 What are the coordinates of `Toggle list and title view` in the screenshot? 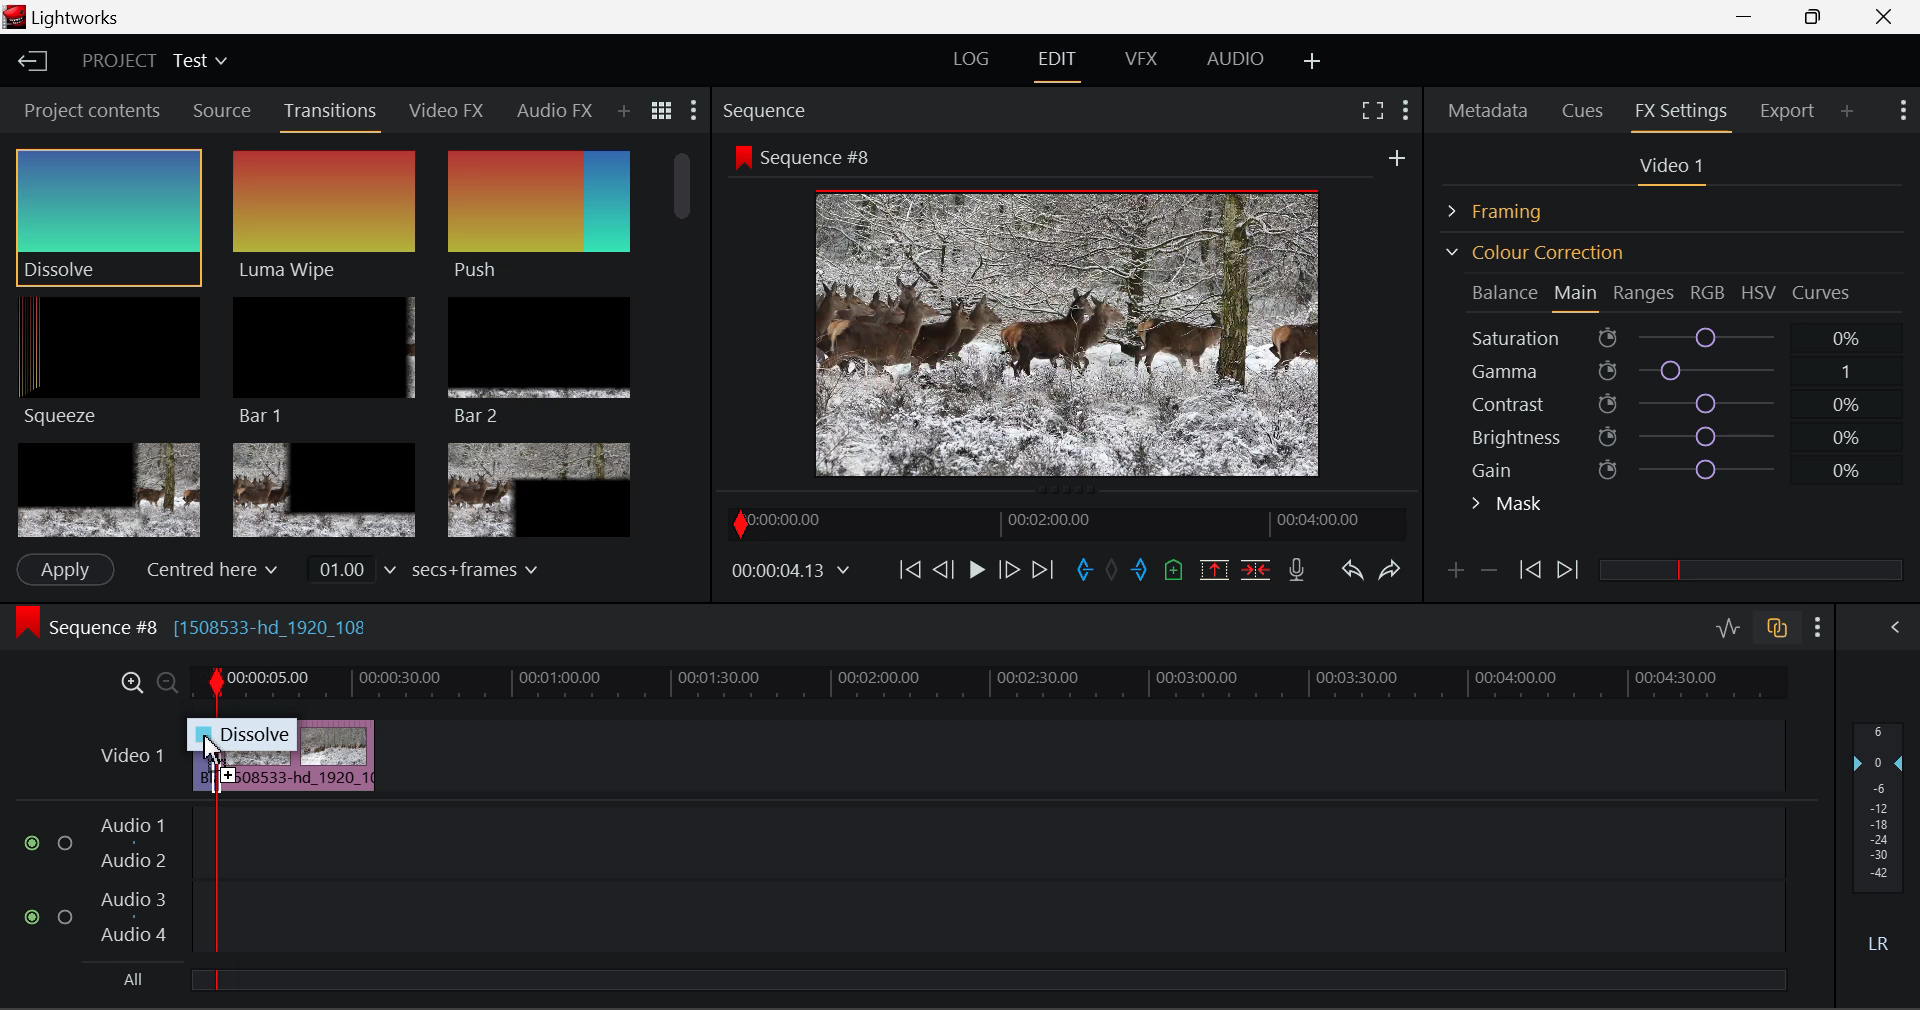 It's located at (662, 110).